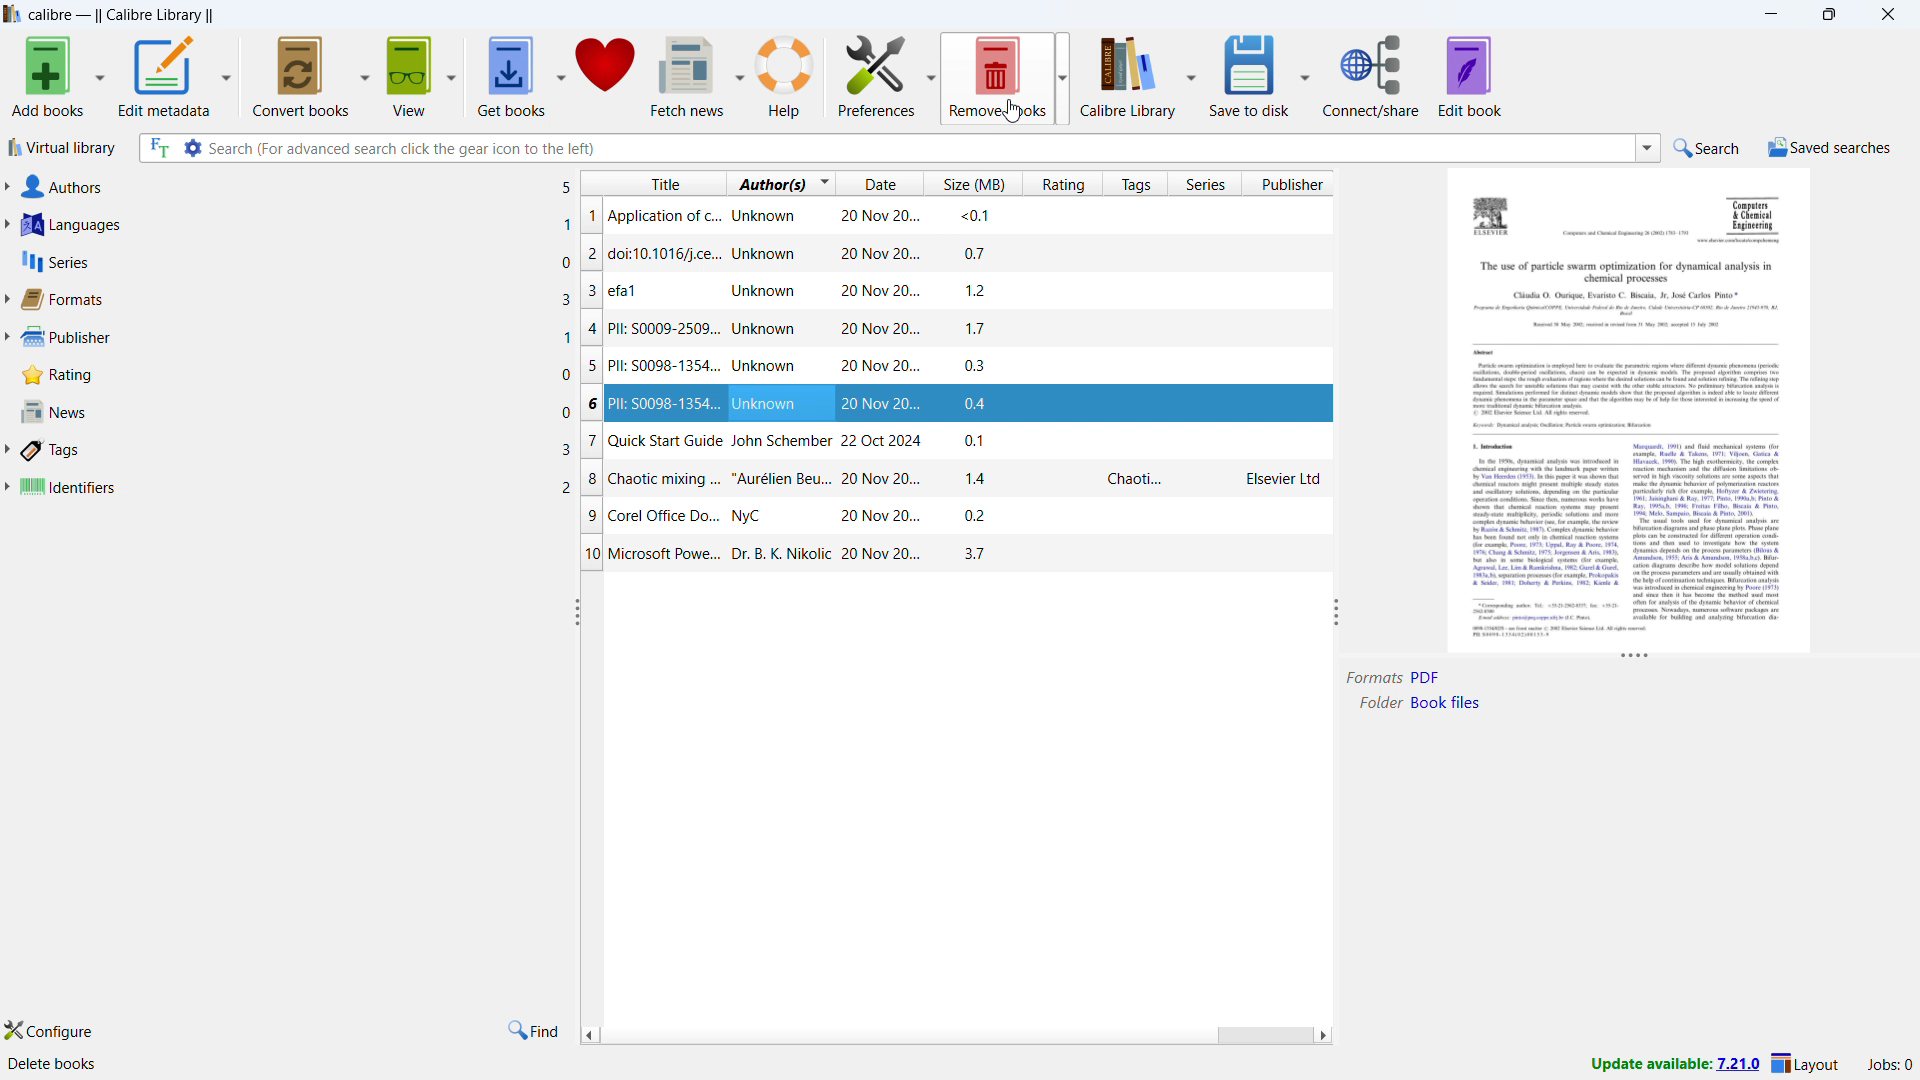 This screenshot has height=1080, width=1920. I want to click on title, so click(122, 16).